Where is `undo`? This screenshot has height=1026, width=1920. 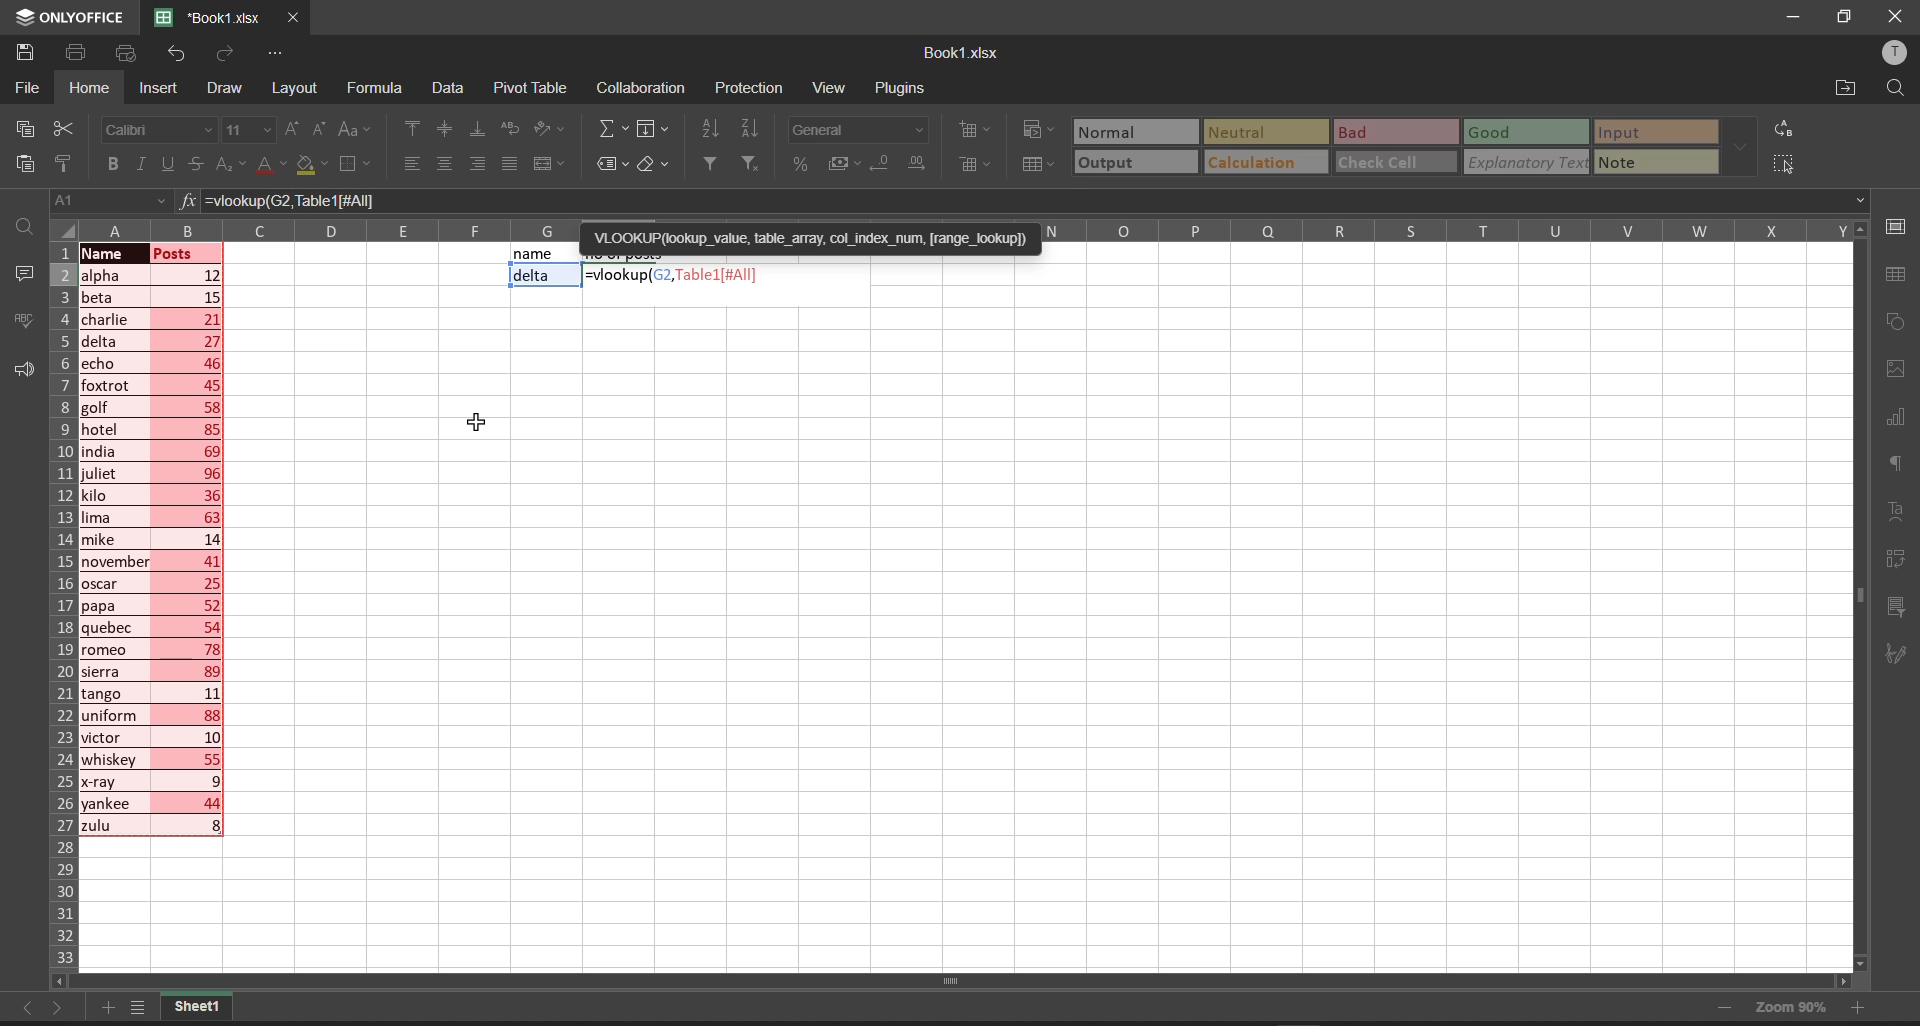 undo is located at coordinates (175, 57).